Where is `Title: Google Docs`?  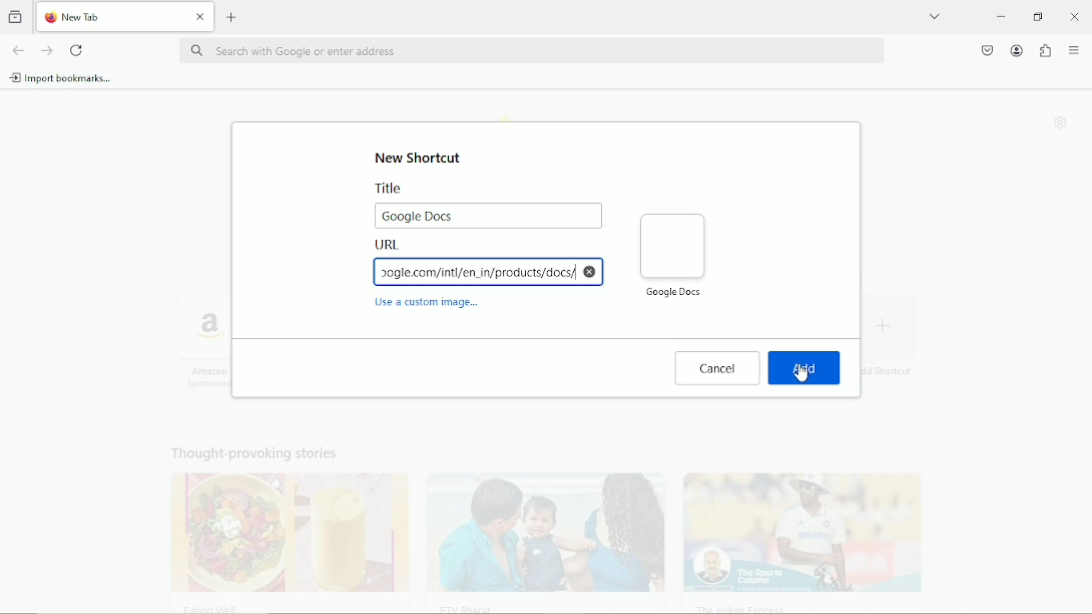 Title: Google Docs is located at coordinates (488, 205).